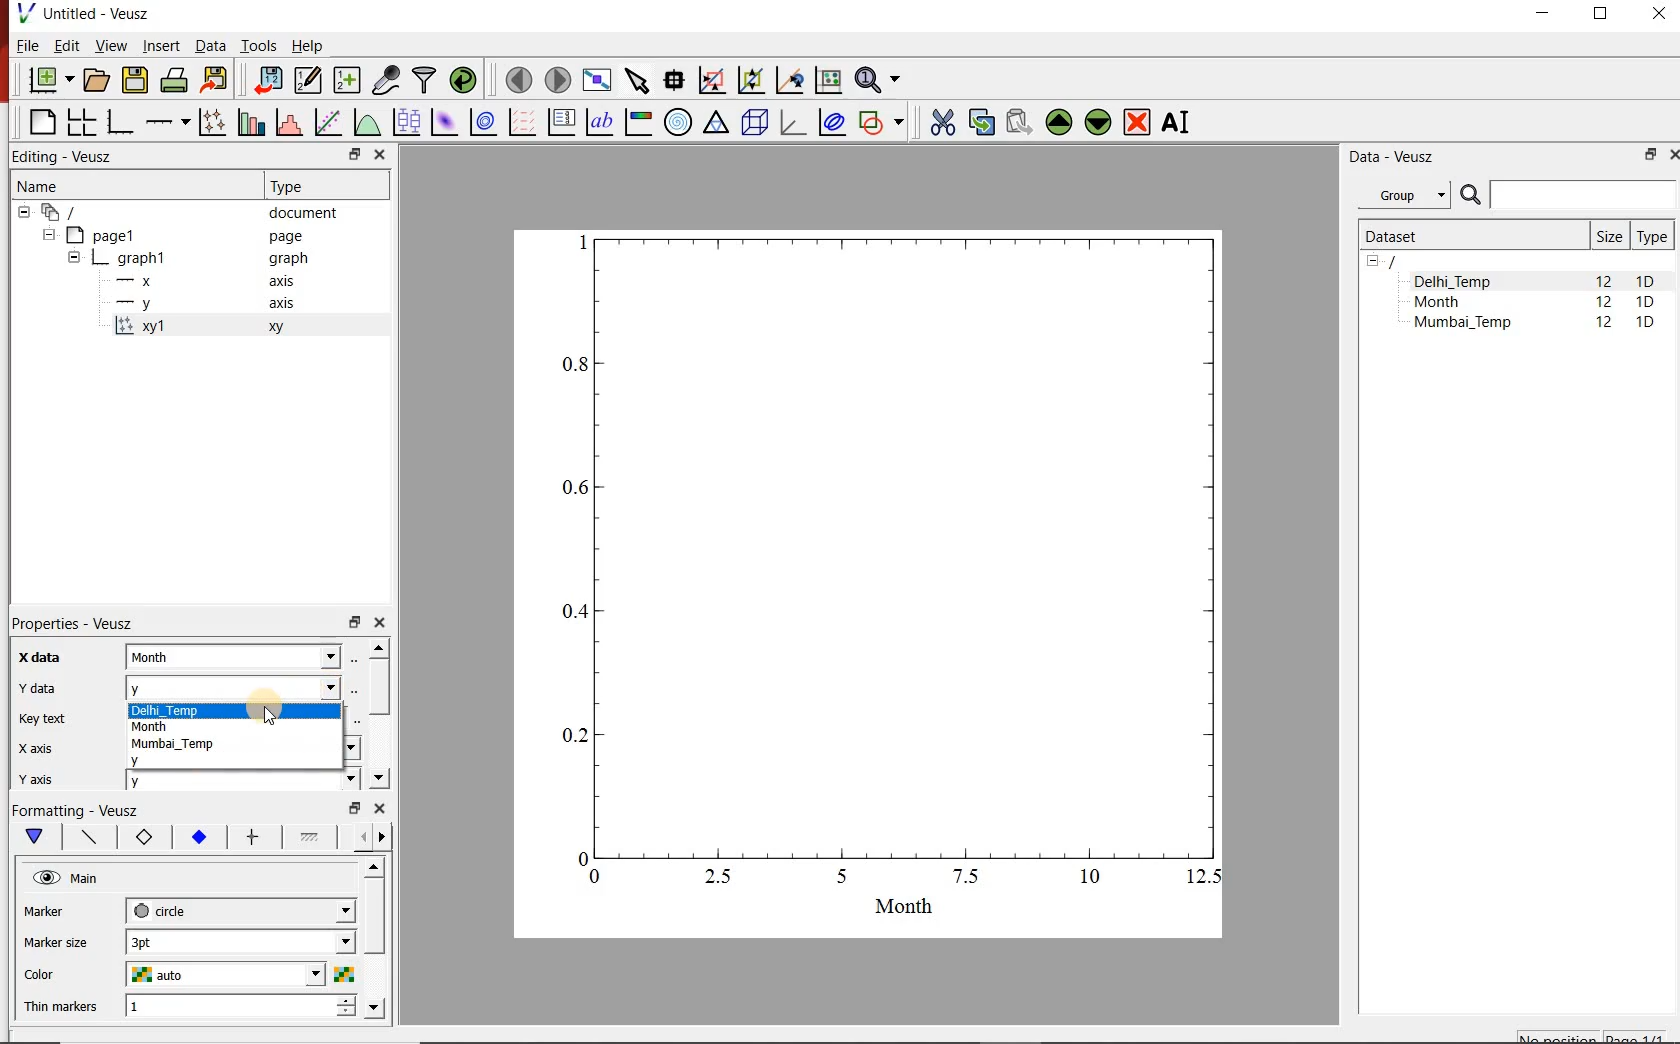 Image resolution: width=1680 pixels, height=1044 pixels. Describe the element at coordinates (1058, 122) in the screenshot. I see `move the selected widget up` at that location.